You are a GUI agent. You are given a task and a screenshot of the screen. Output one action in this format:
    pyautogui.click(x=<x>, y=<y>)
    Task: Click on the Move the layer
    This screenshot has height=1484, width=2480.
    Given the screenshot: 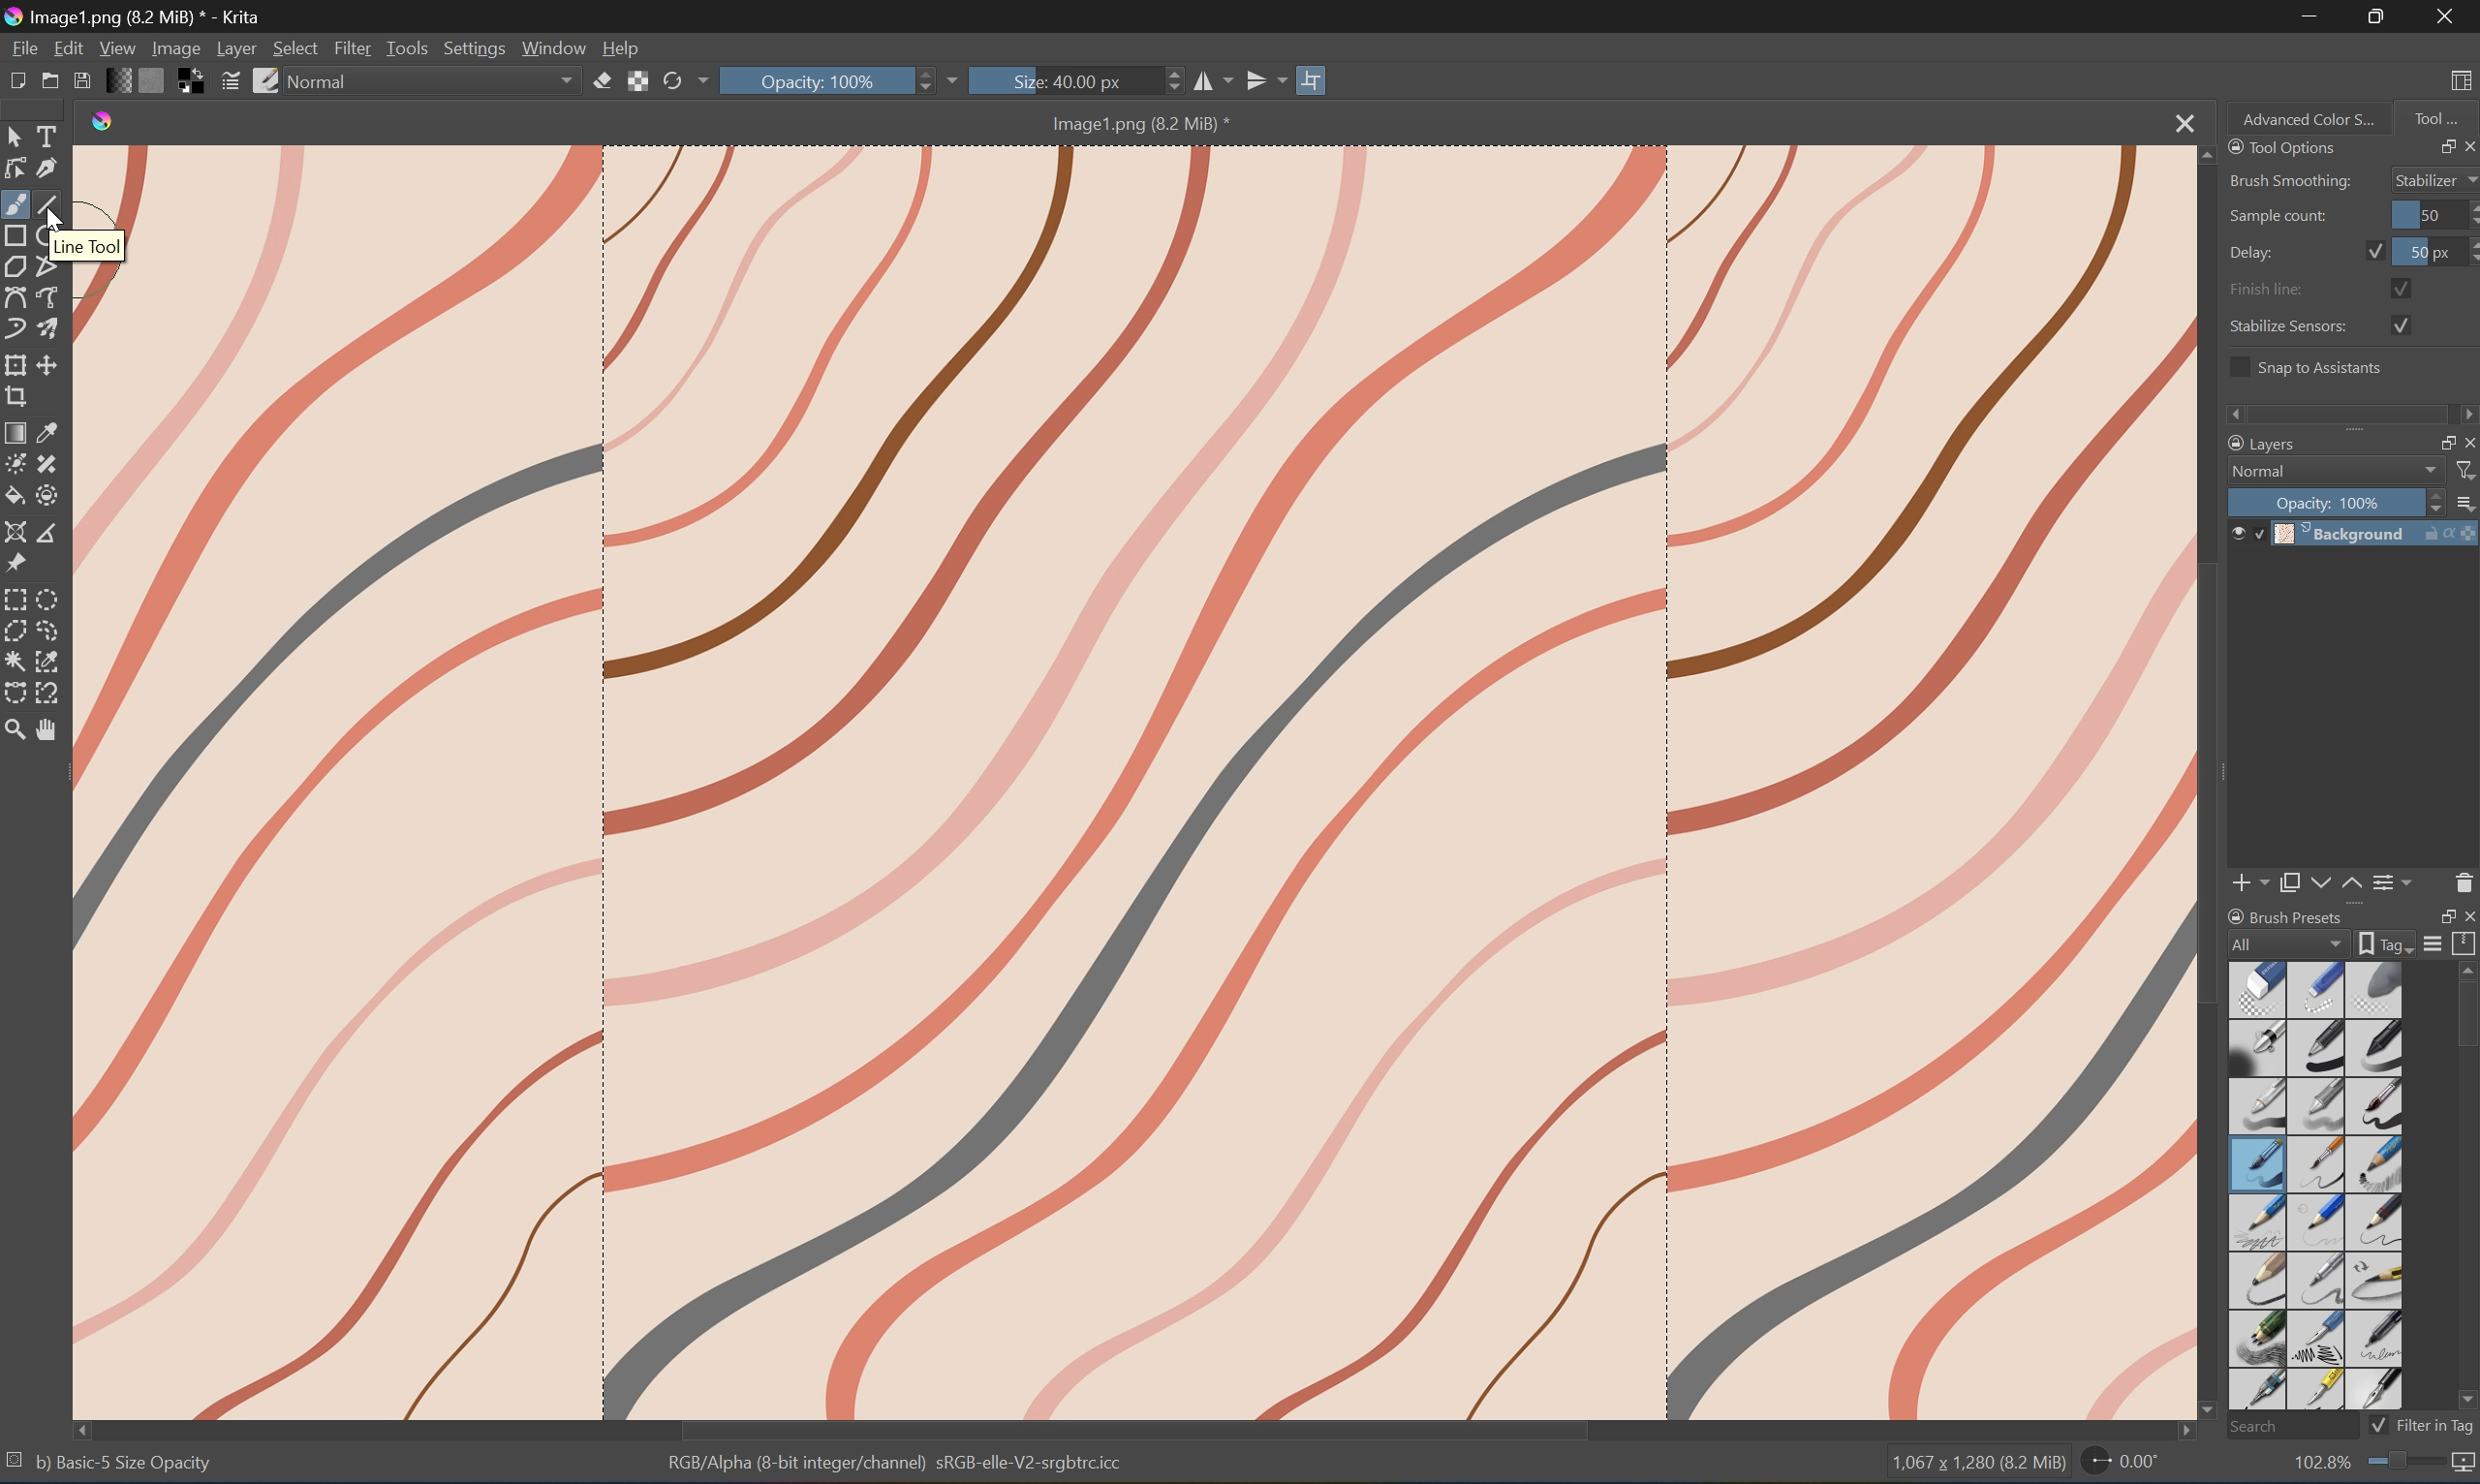 What is the action you would take?
    pyautogui.click(x=51, y=365)
    